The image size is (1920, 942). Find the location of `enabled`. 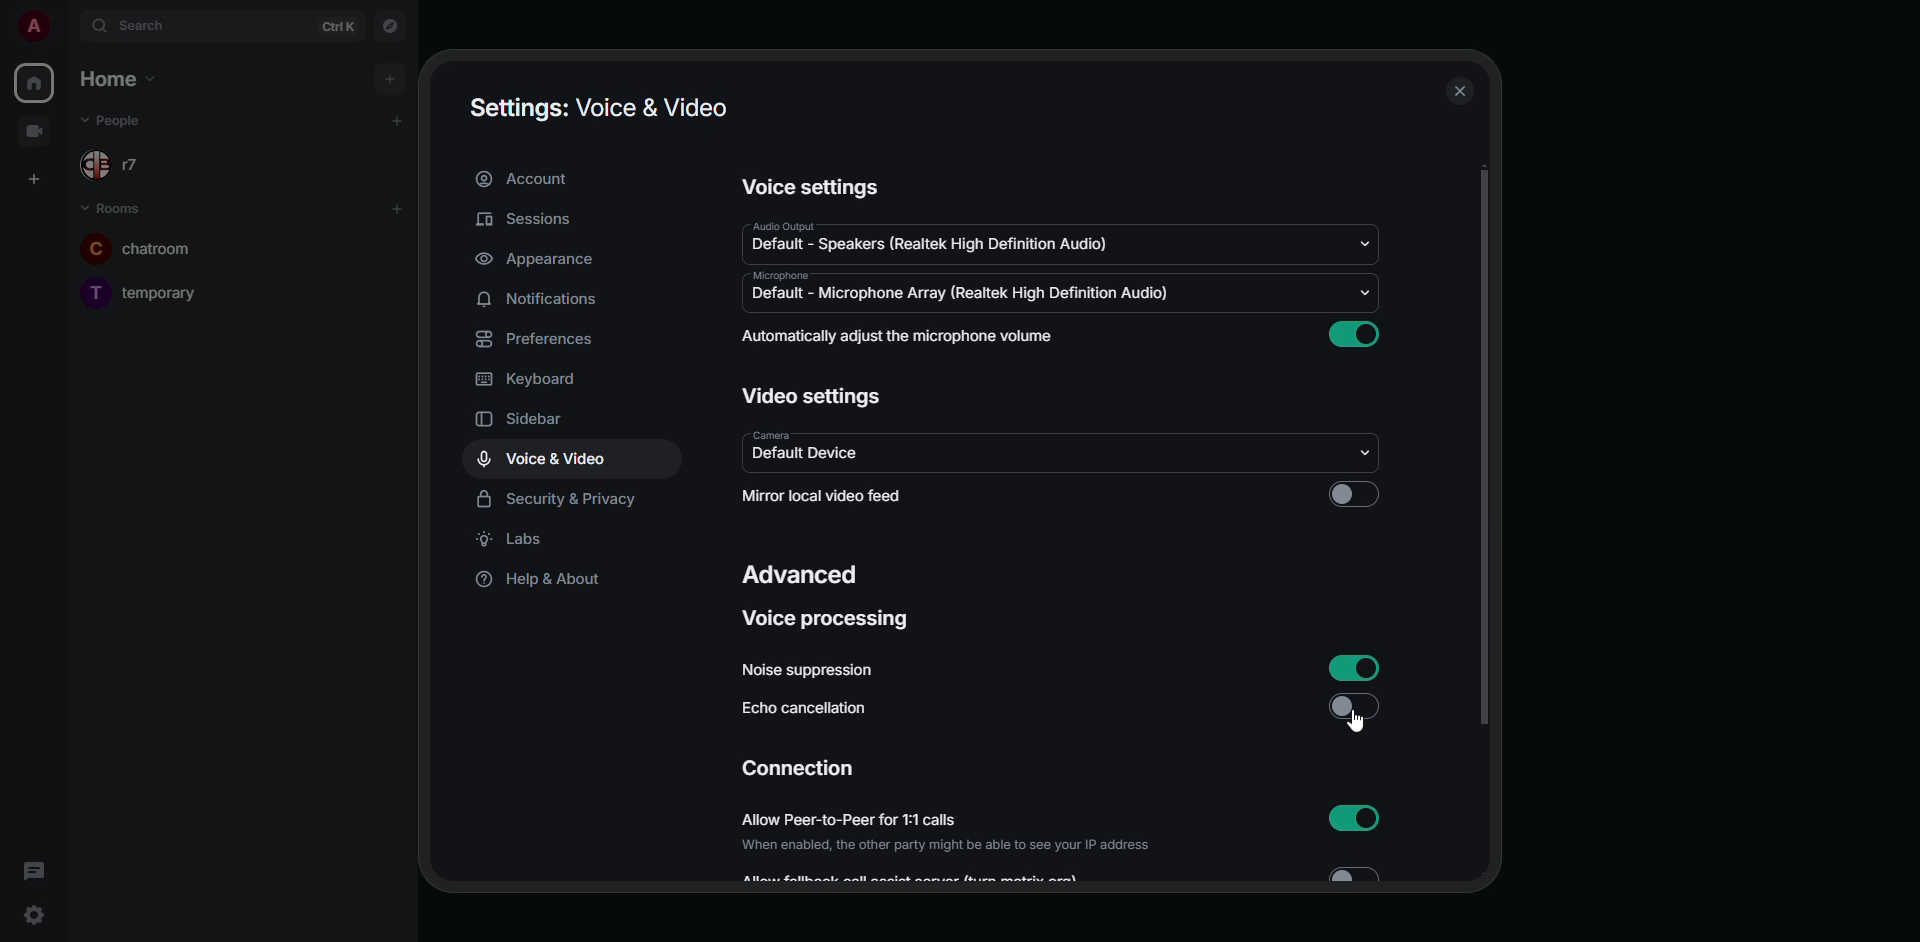

enabled is located at coordinates (1360, 333).